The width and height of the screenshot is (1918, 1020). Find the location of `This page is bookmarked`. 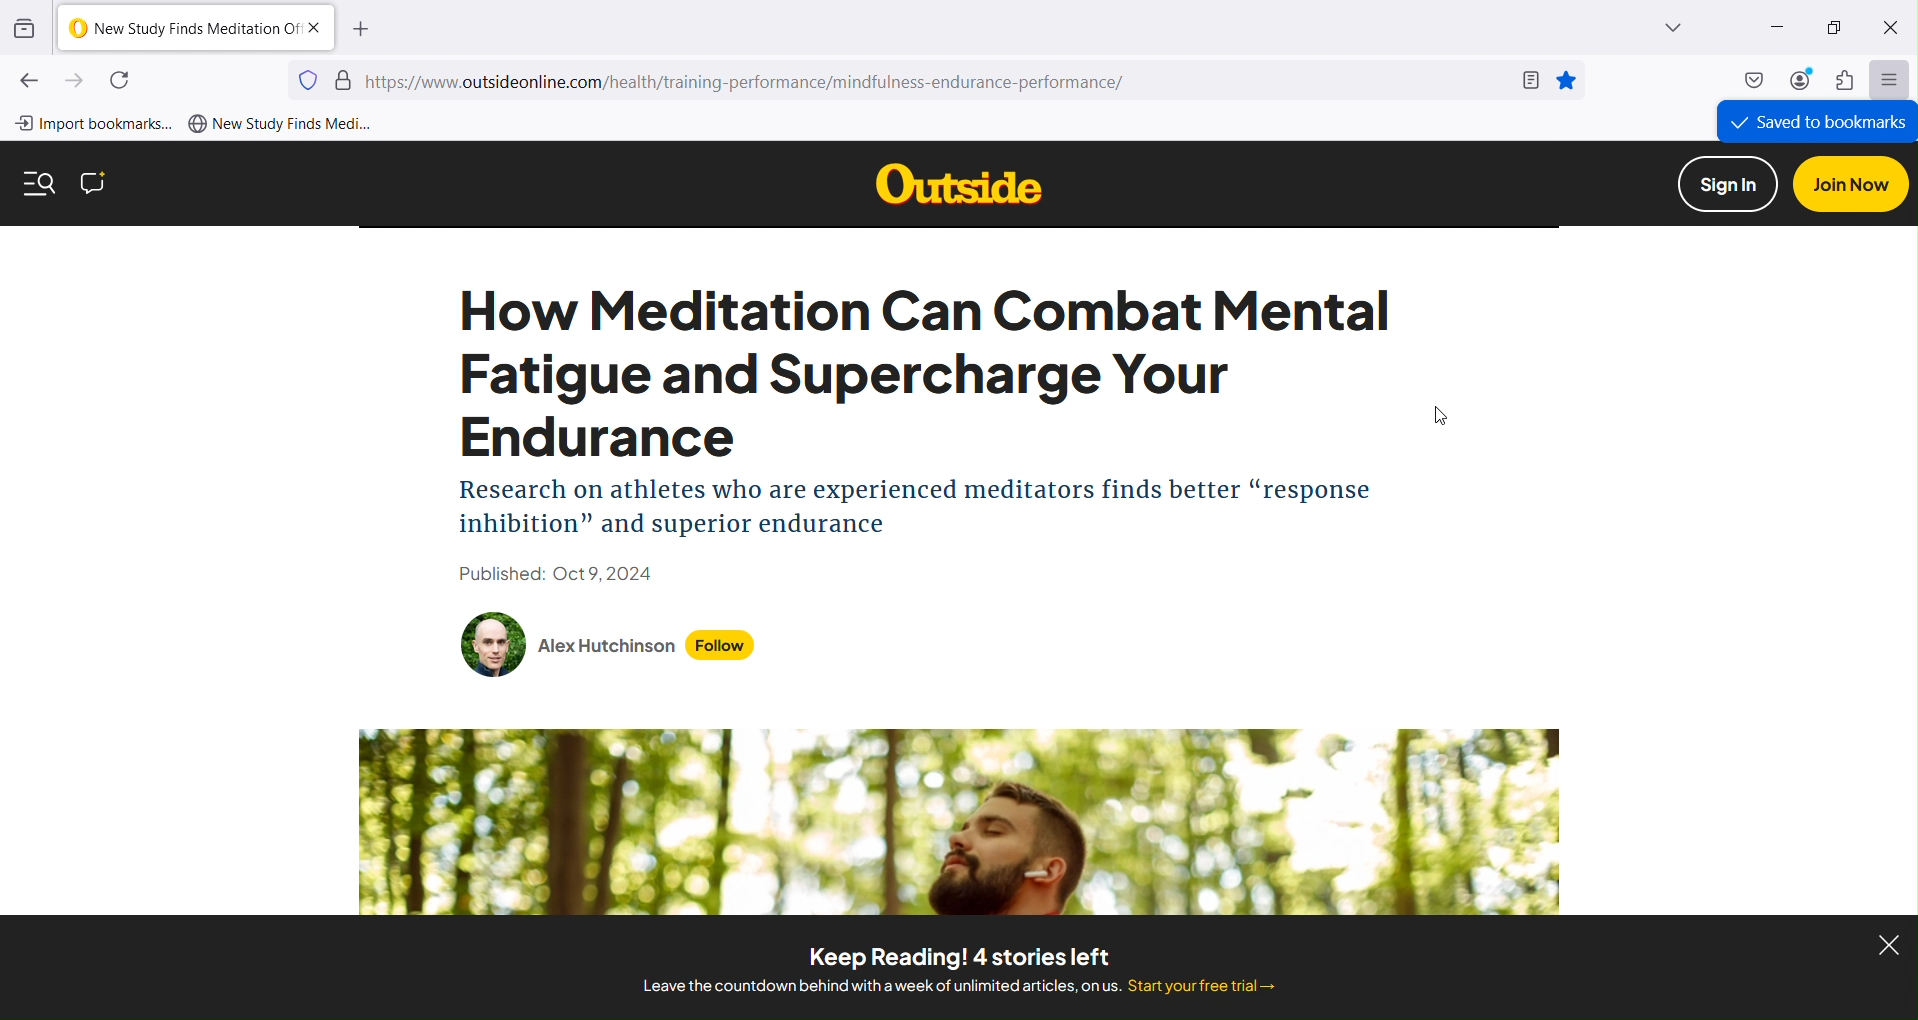

This page is bookmarked is located at coordinates (1566, 80).